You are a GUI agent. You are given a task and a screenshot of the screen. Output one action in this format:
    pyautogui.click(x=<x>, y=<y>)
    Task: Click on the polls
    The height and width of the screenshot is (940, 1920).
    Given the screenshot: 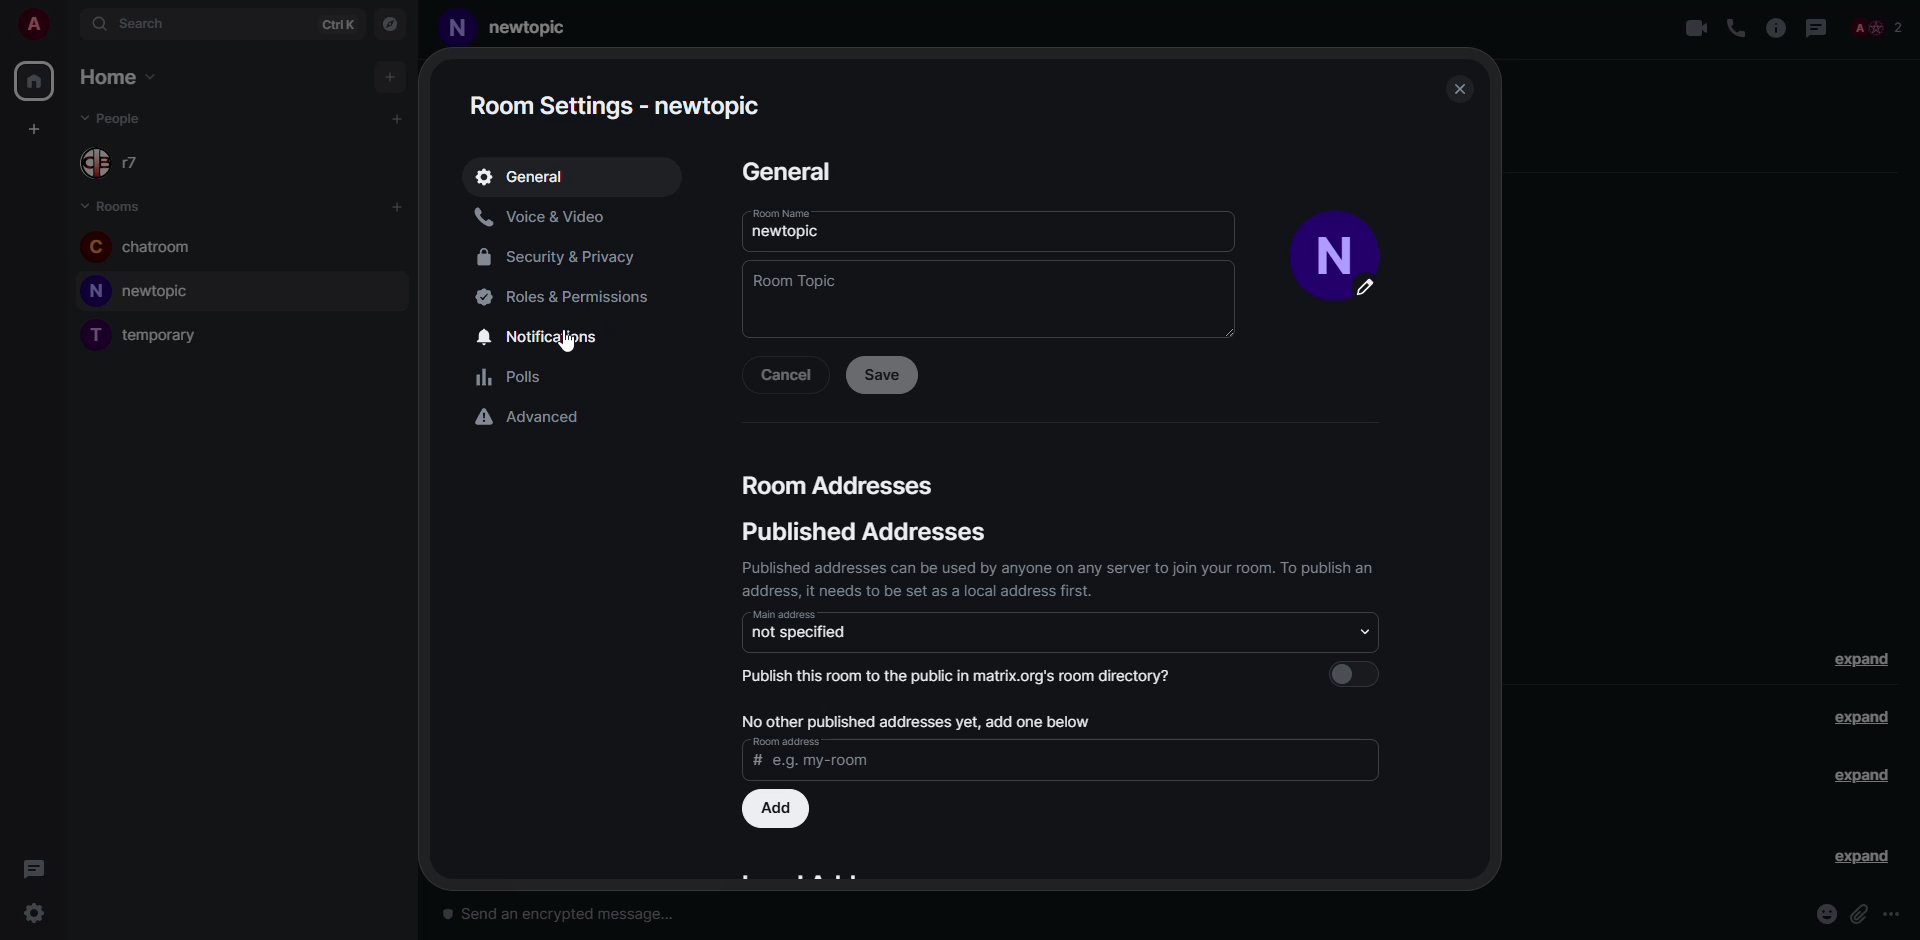 What is the action you would take?
    pyautogui.click(x=522, y=377)
    